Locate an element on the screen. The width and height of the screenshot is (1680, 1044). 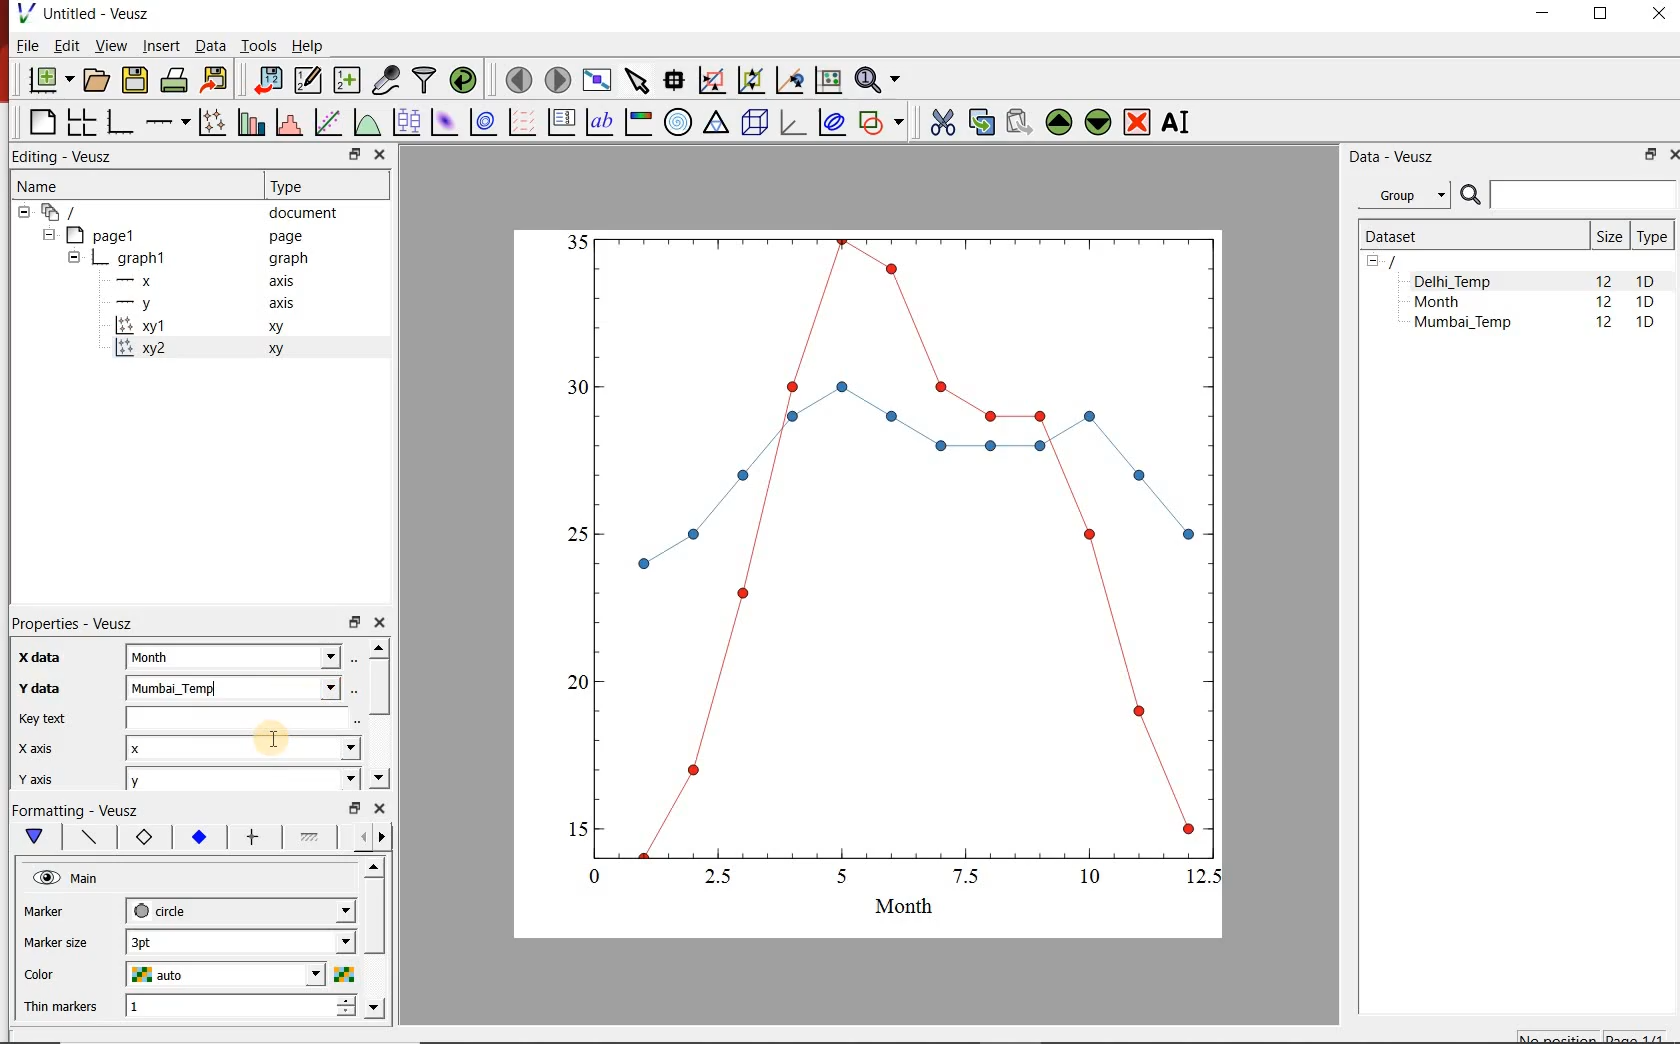
Data is located at coordinates (209, 45).